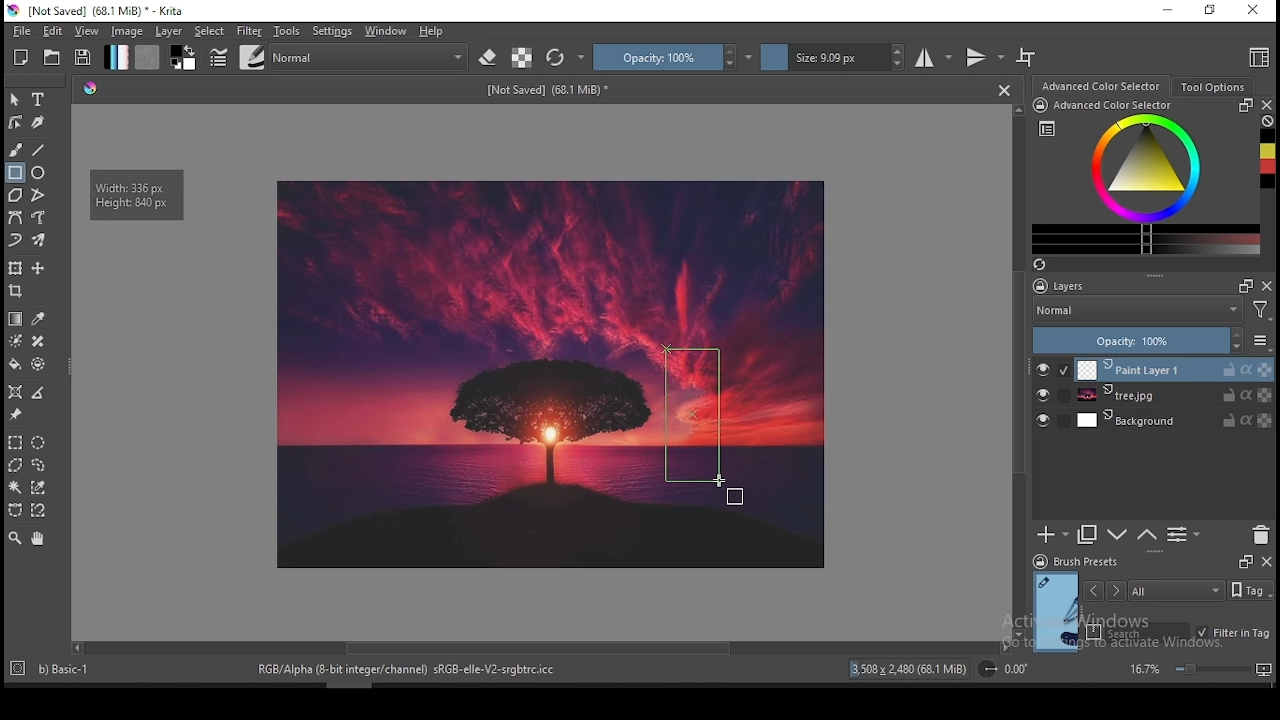 The image size is (1280, 720). Describe the element at coordinates (16, 239) in the screenshot. I see `dynamic brush tool` at that location.